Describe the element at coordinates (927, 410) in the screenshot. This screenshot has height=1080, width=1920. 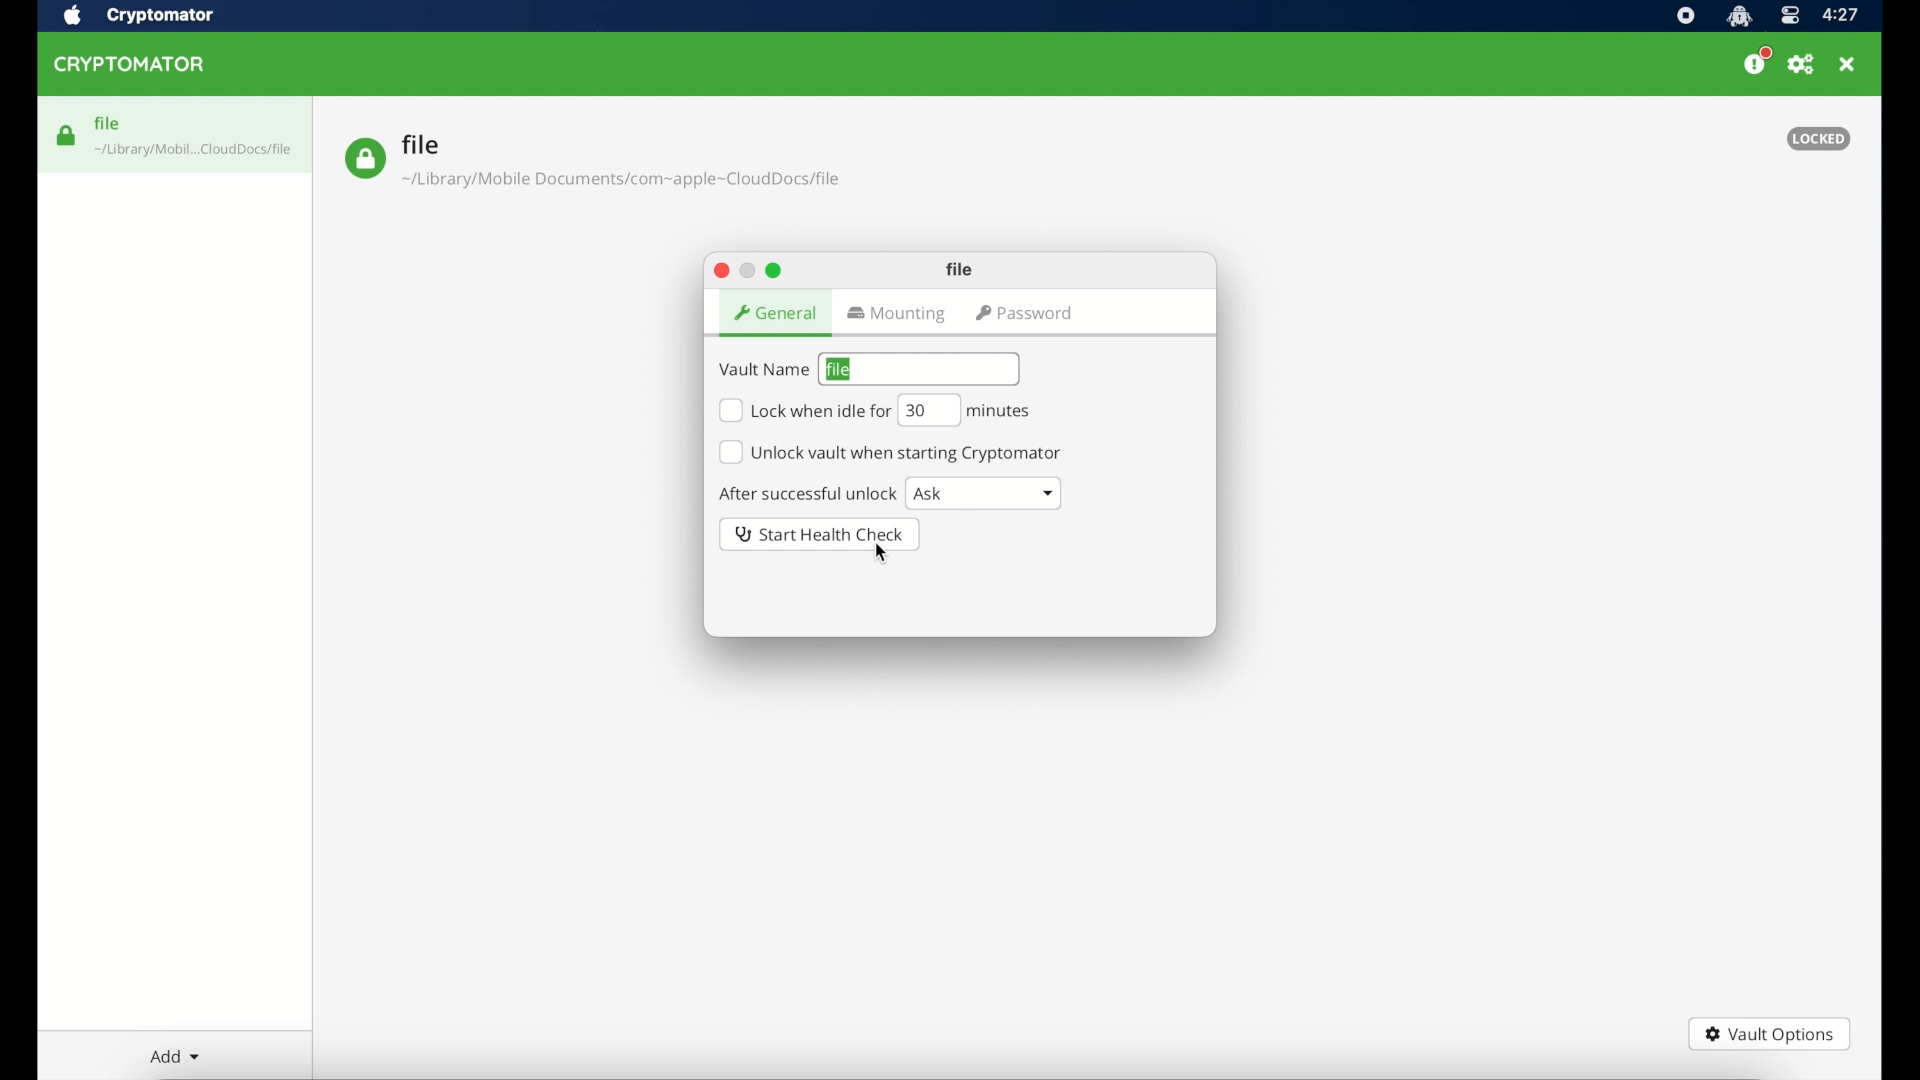
I see `30` at that location.